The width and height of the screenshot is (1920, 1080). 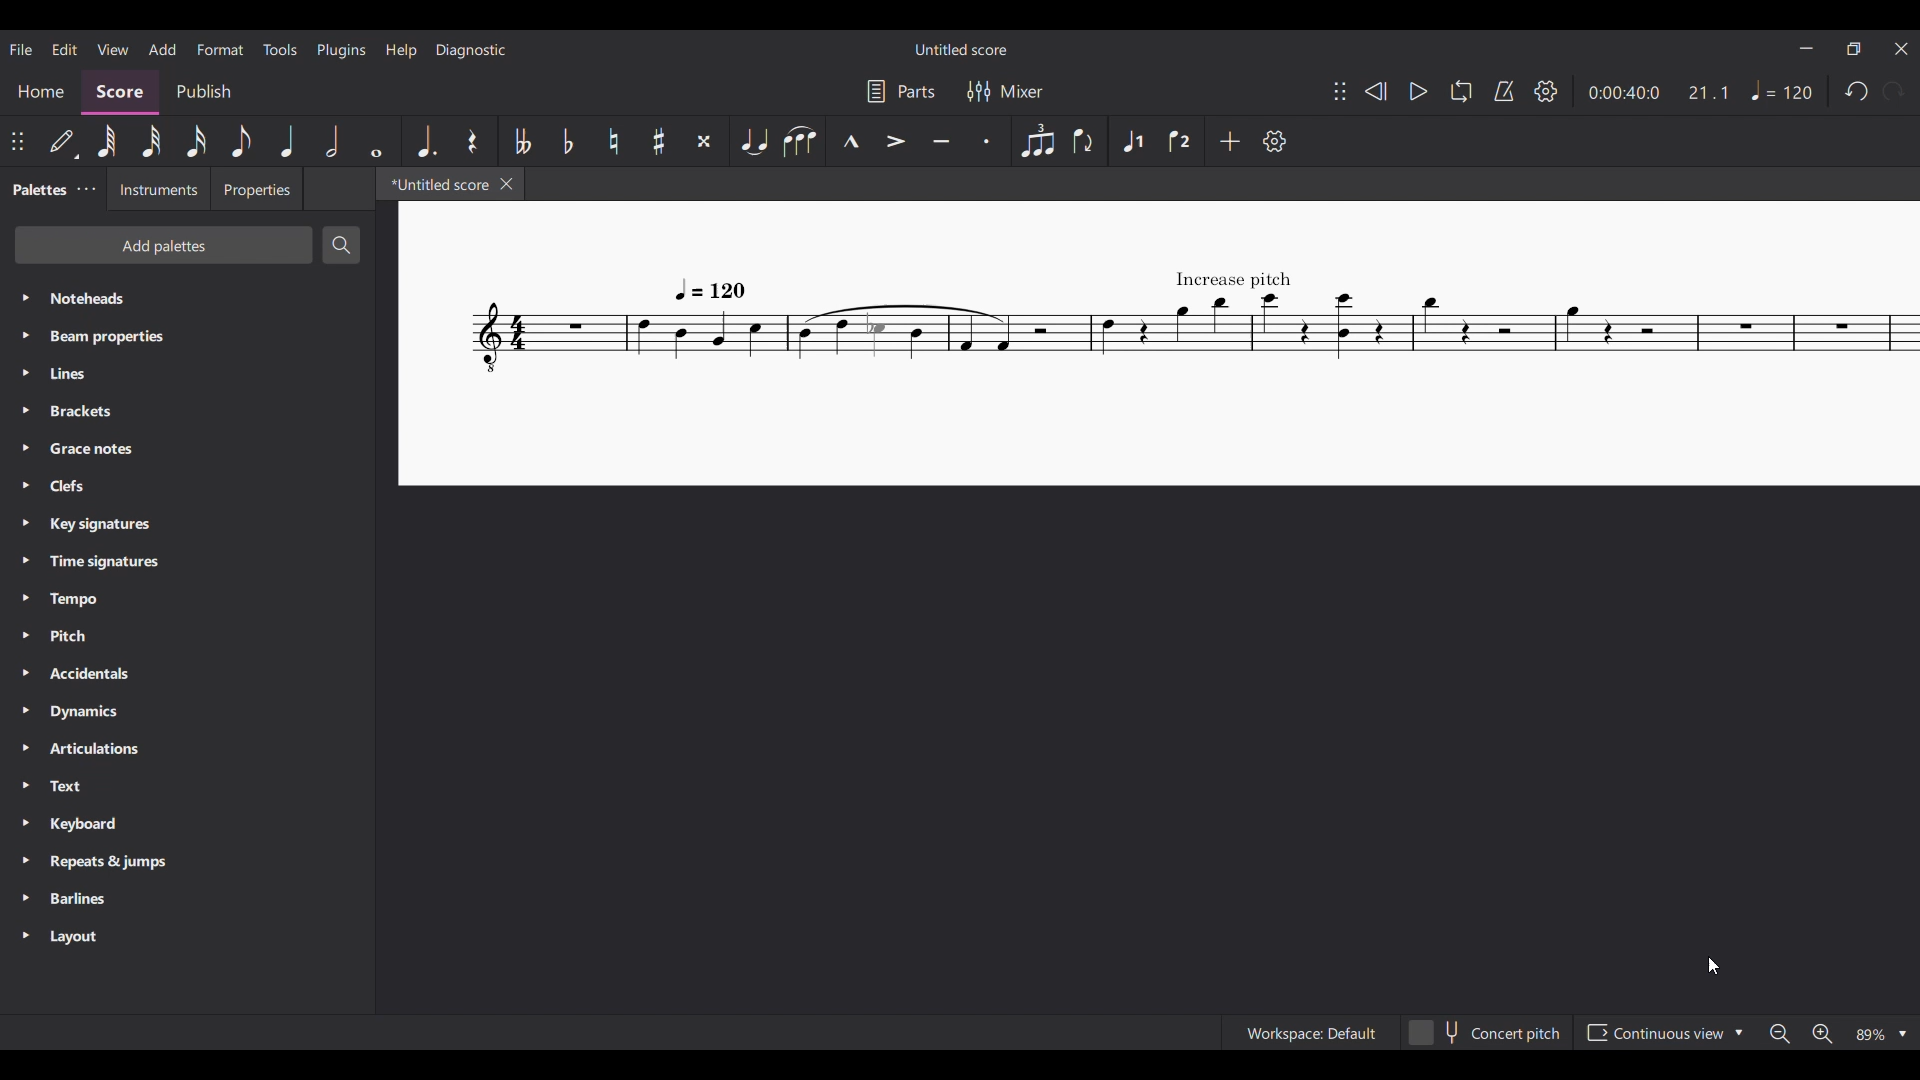 What do you see at coordinates (1806, 48) in the screenshot?
I see `Minimize` at bounding box center [1806, 48].